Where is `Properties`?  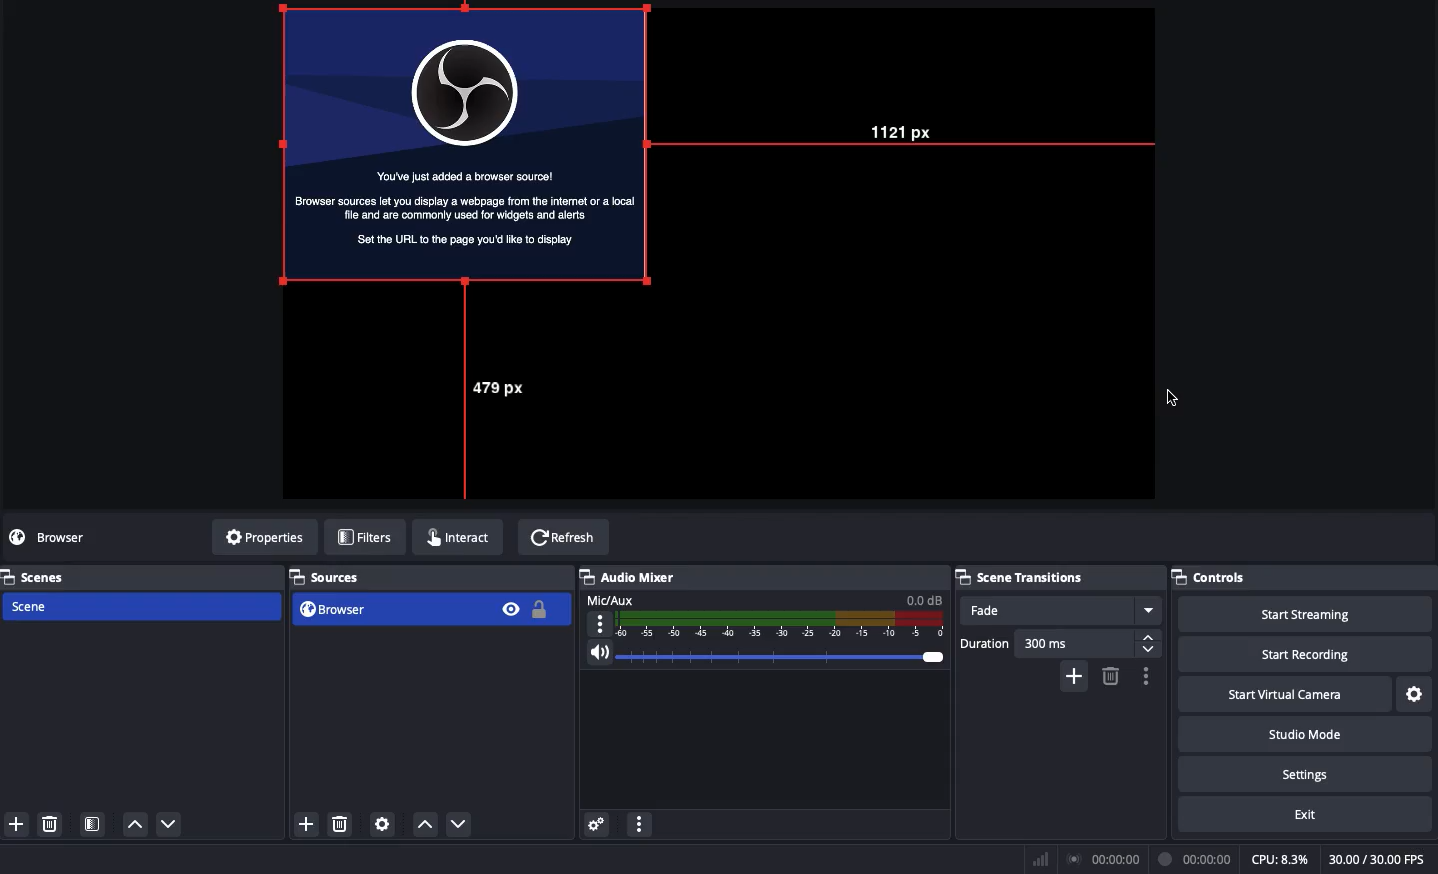 Properties is located at coordinates (265, 538).